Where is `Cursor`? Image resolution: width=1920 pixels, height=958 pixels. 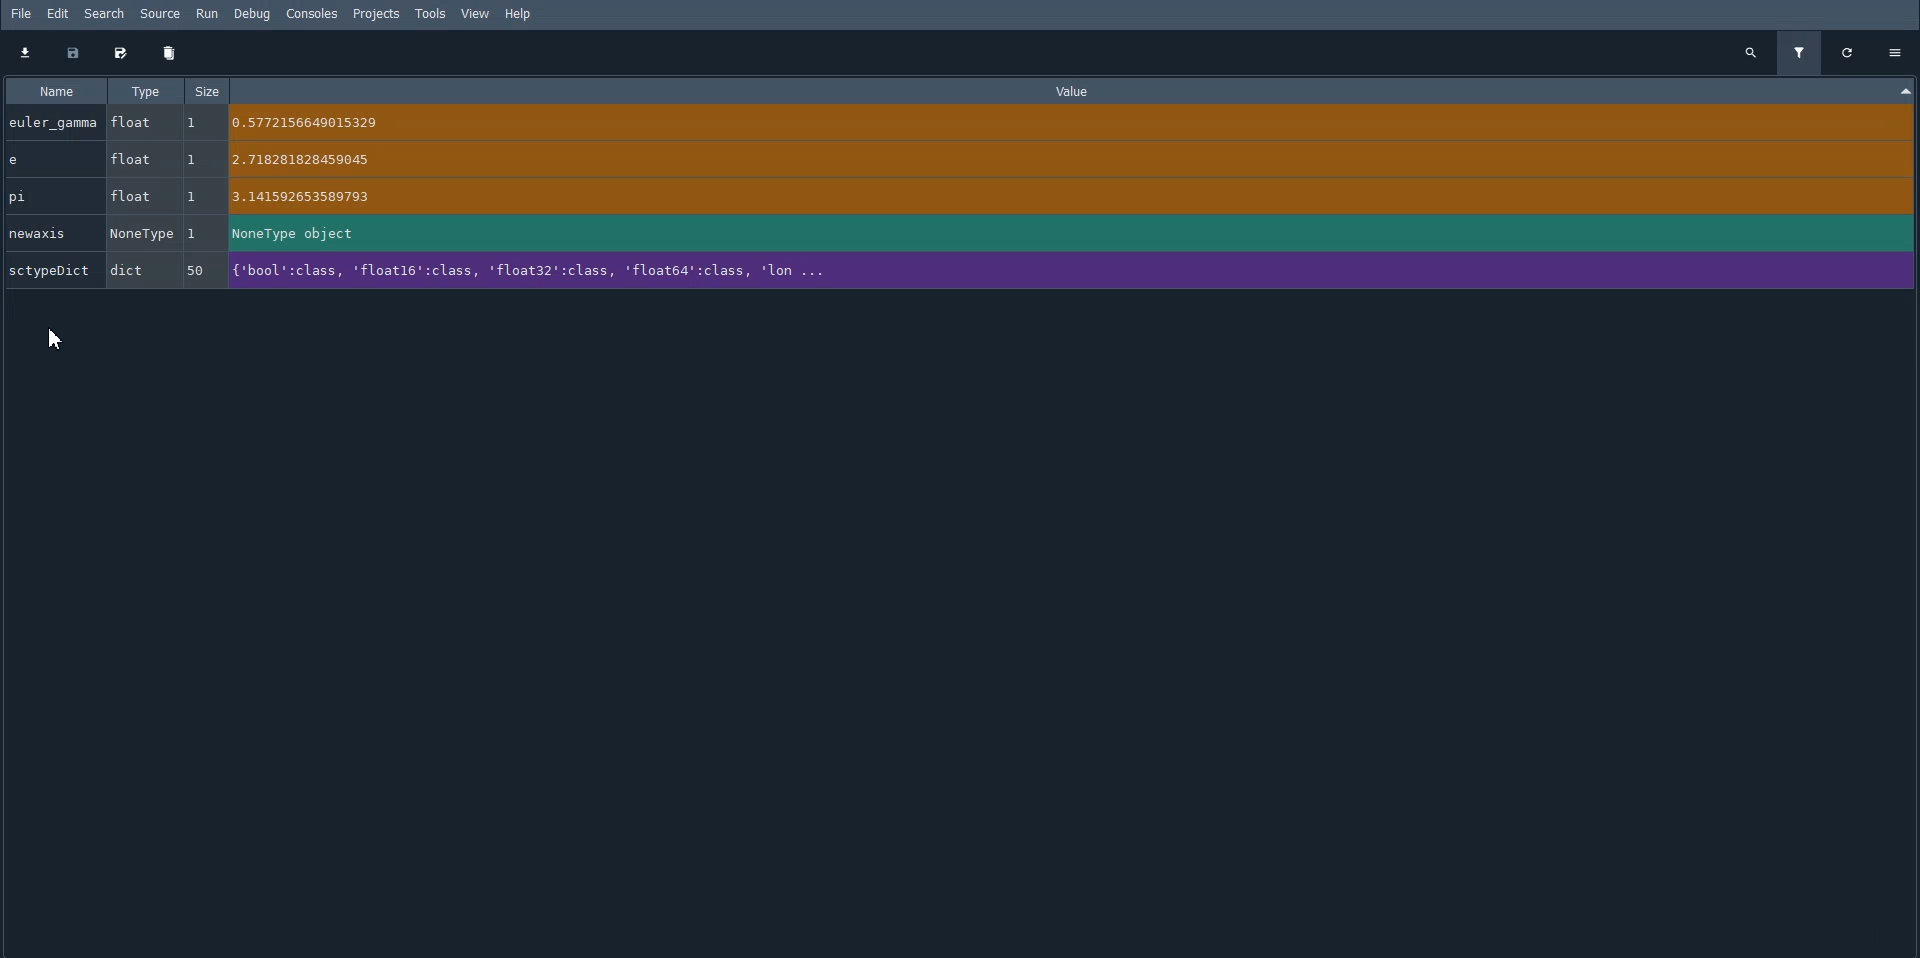 Cursor is located at coordinates (53, 338).